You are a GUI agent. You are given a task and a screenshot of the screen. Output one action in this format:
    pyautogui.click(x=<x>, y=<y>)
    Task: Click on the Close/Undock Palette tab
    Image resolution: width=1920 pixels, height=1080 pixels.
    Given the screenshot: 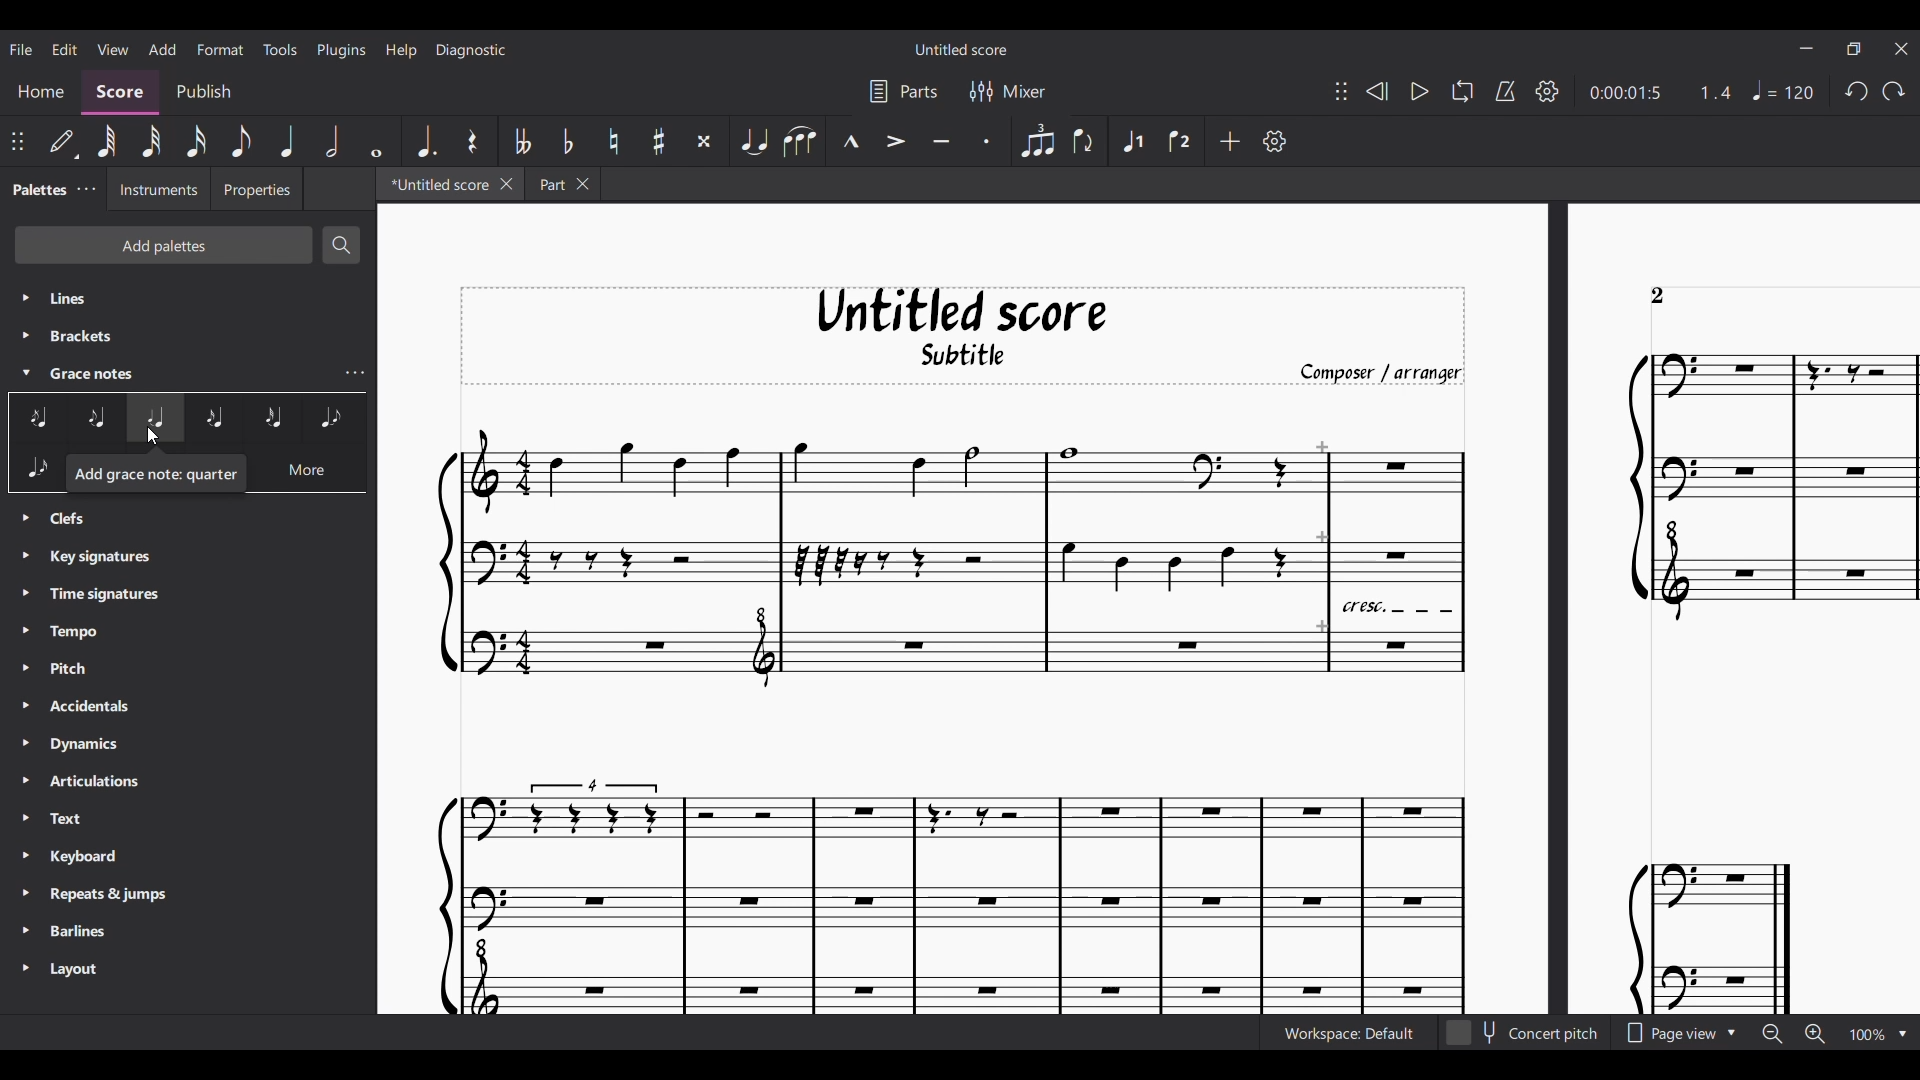 What is the action you would take?
    pyautogui.click(x=86, y=189)
    